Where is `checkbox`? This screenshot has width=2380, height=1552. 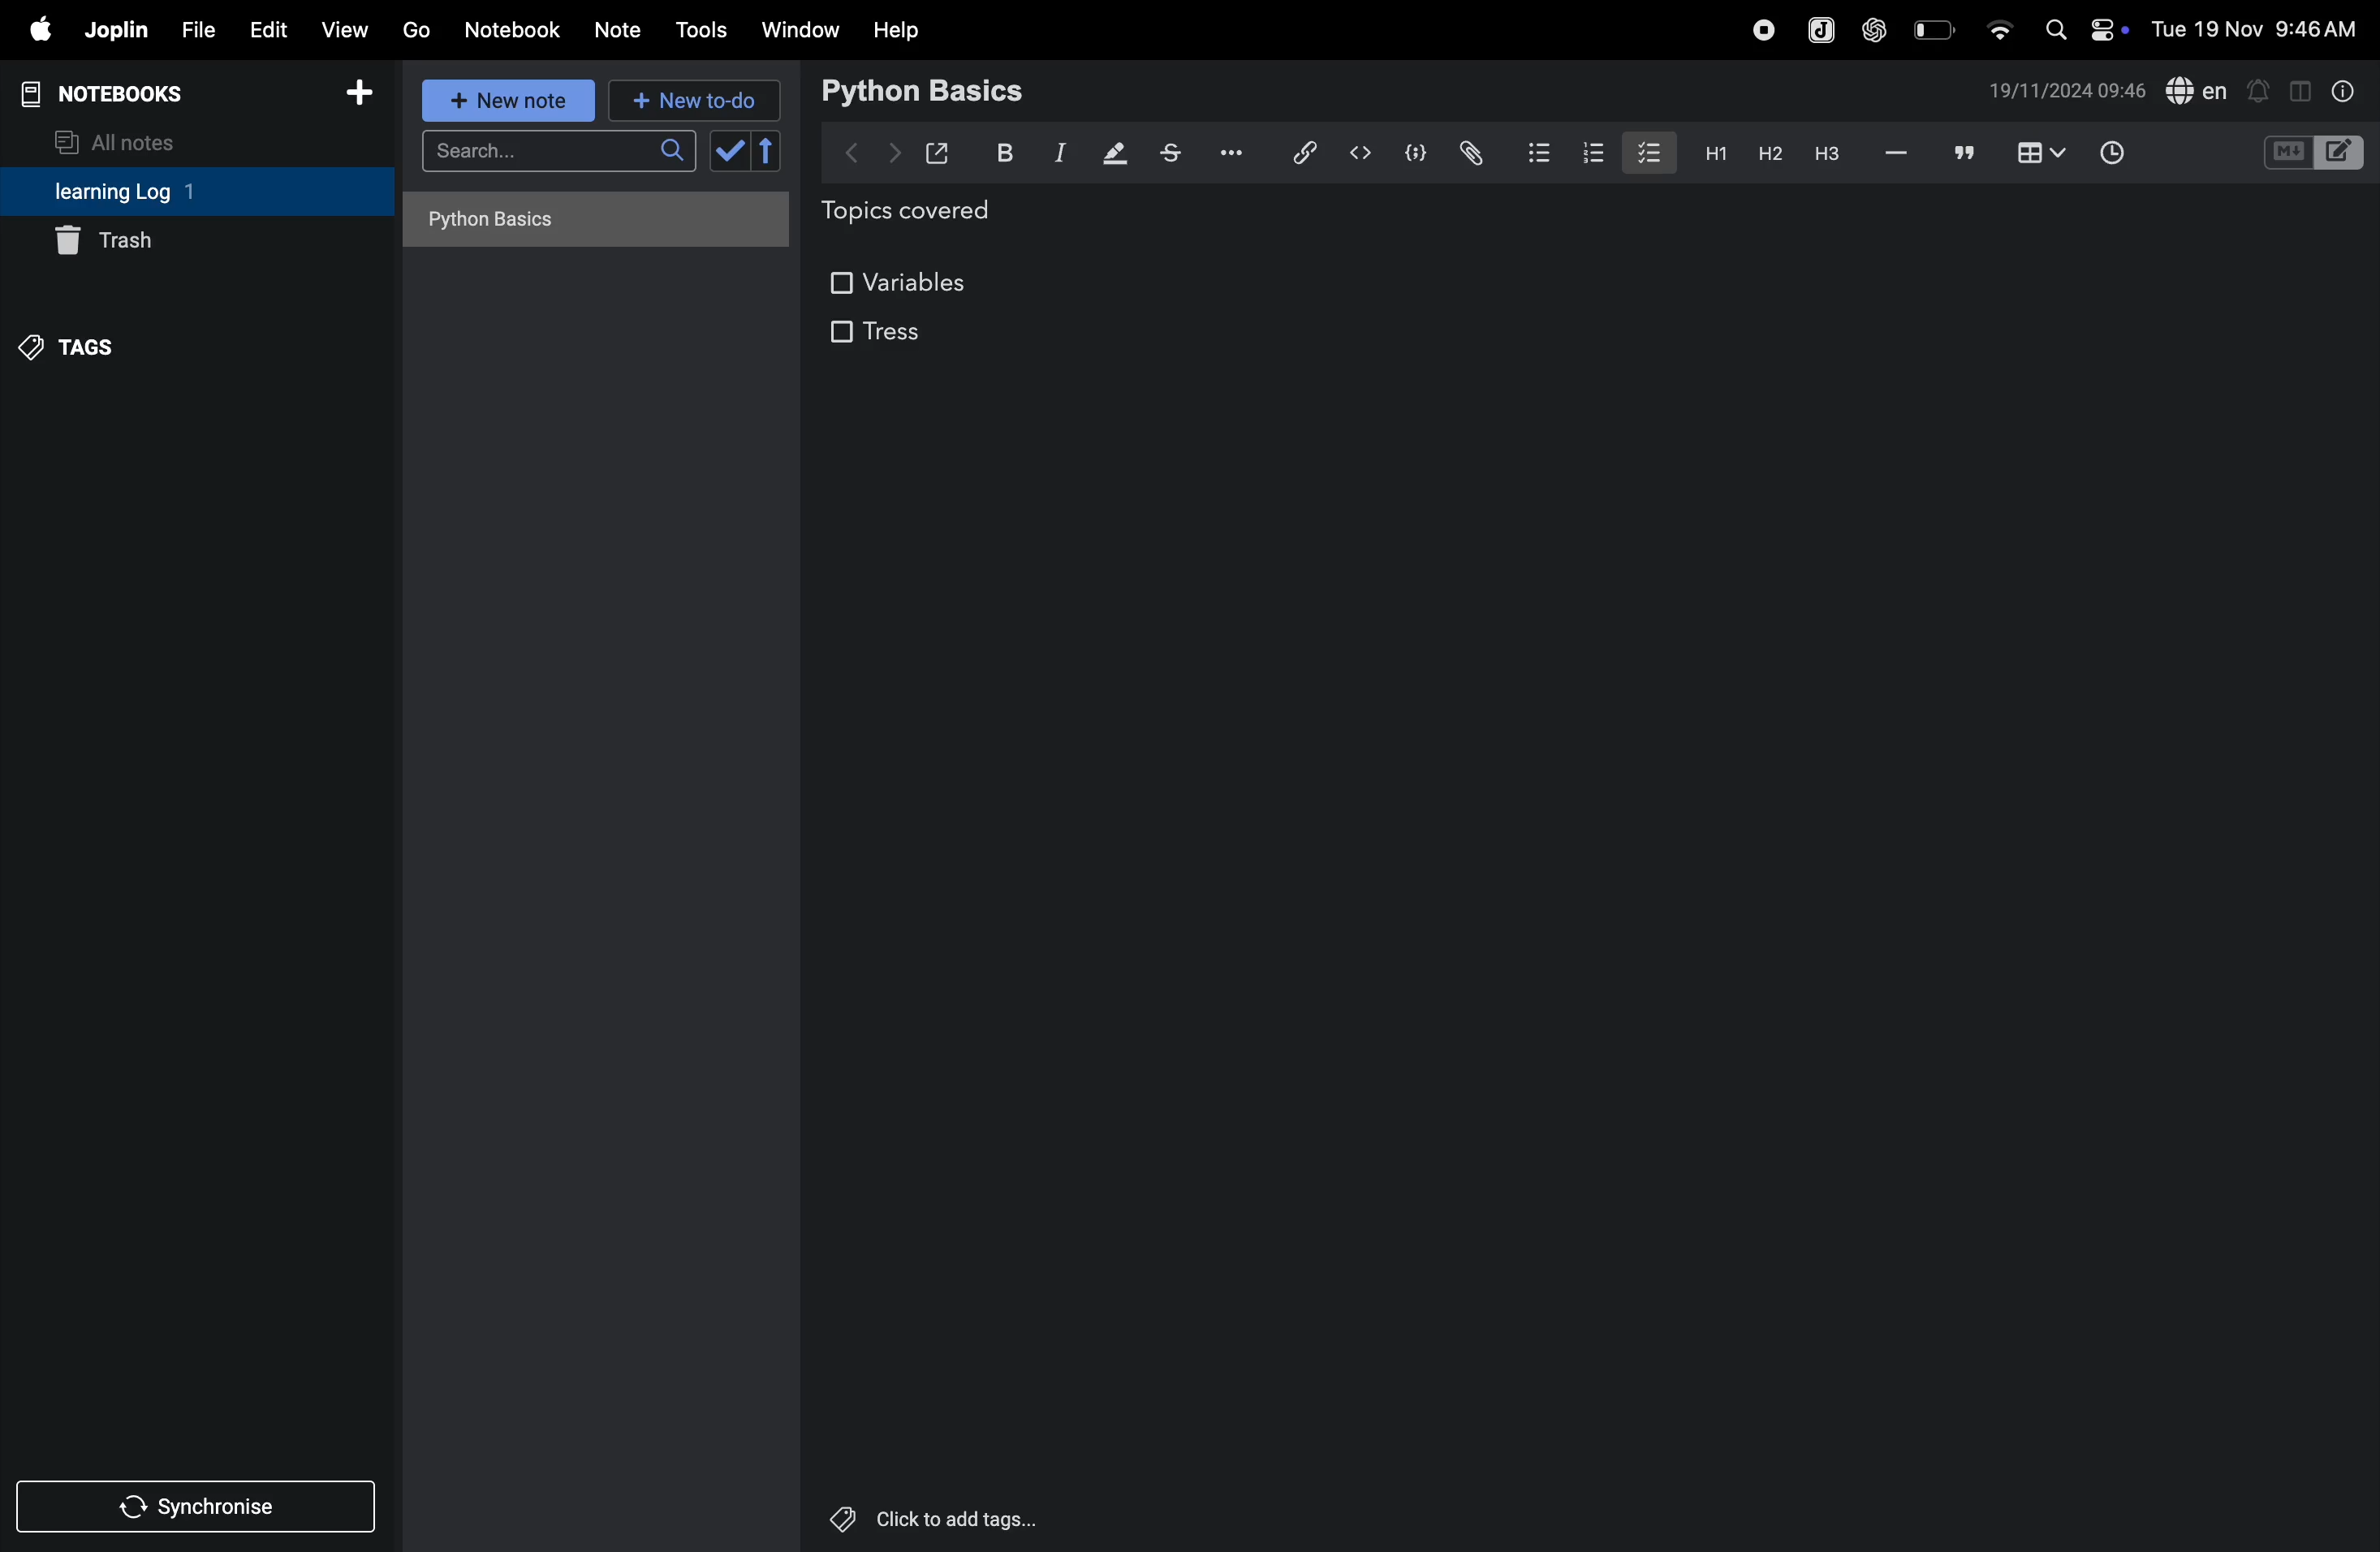 checkbox is located at coordinates (1647, 150).